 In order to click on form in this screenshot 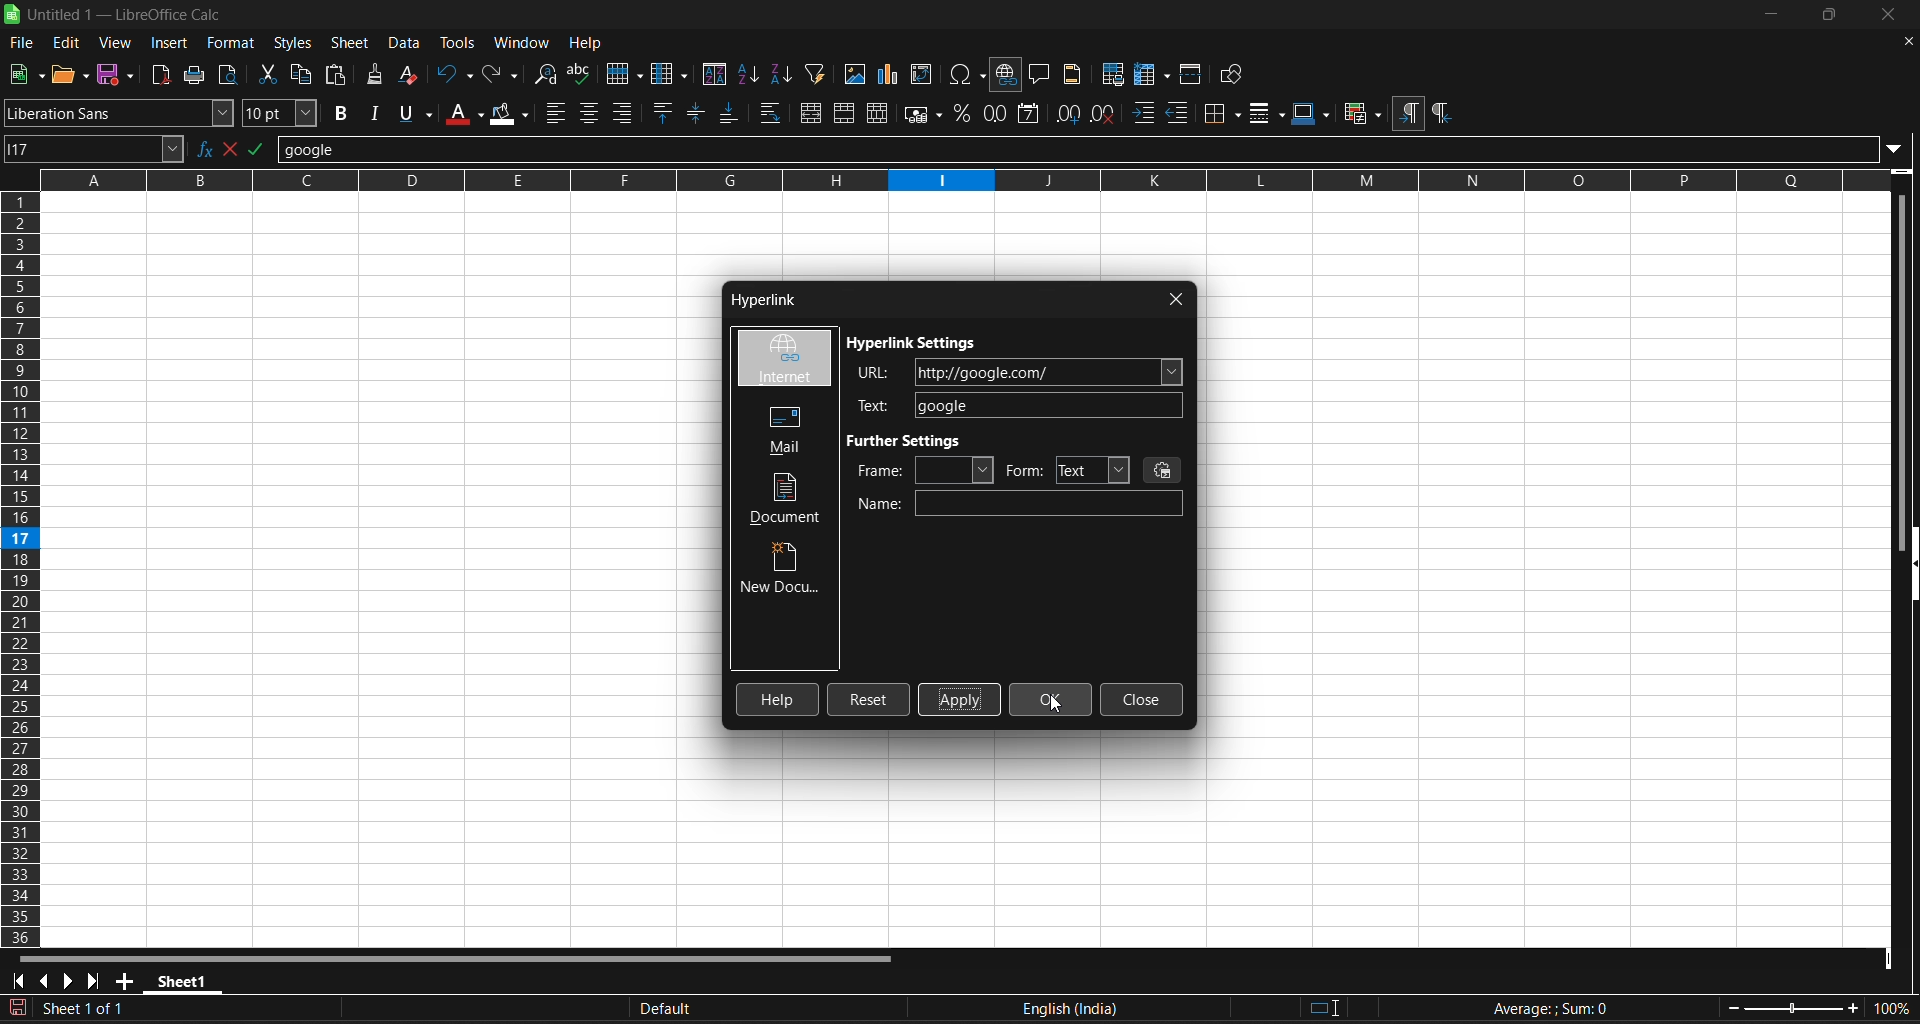, I will do `click(1067, 470)`.